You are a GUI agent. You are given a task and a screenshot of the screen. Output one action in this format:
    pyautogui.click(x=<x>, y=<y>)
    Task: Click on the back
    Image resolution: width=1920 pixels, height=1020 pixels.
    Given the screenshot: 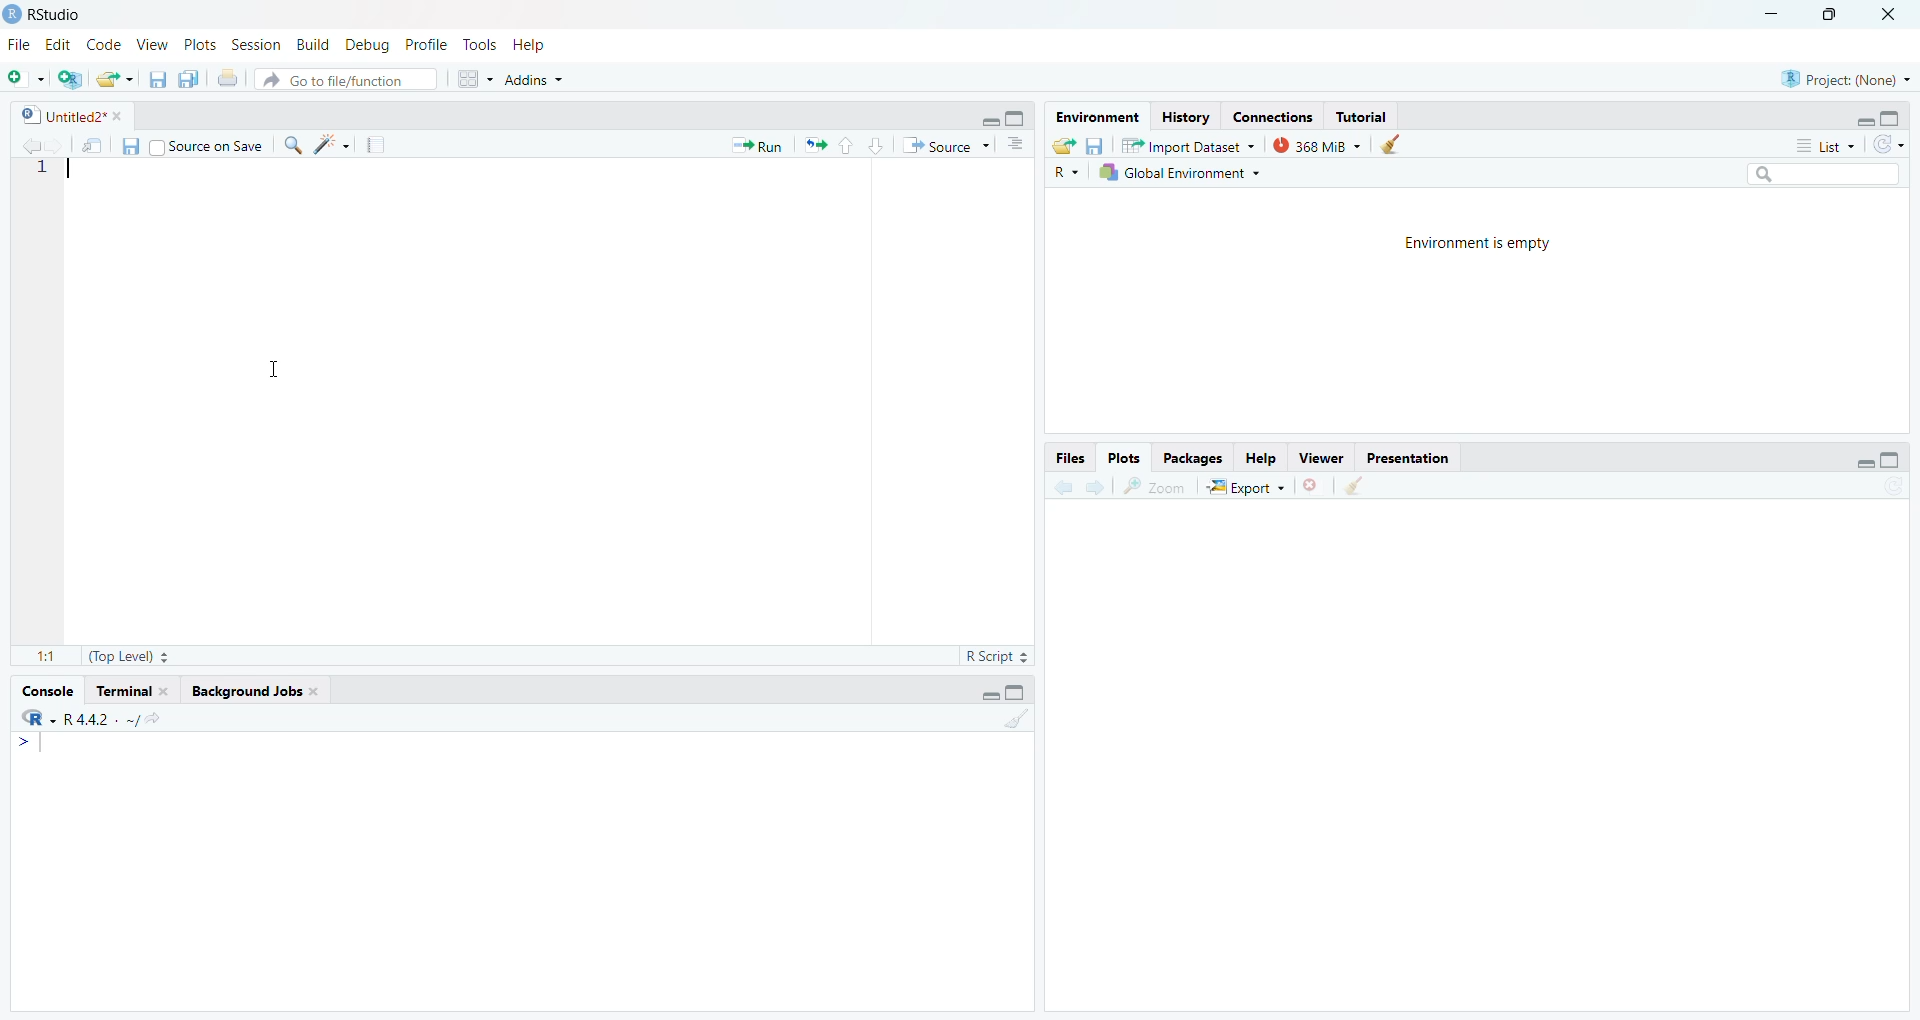 What is the action you would take?
    pyautogui.click(x=1061, y=486)
    